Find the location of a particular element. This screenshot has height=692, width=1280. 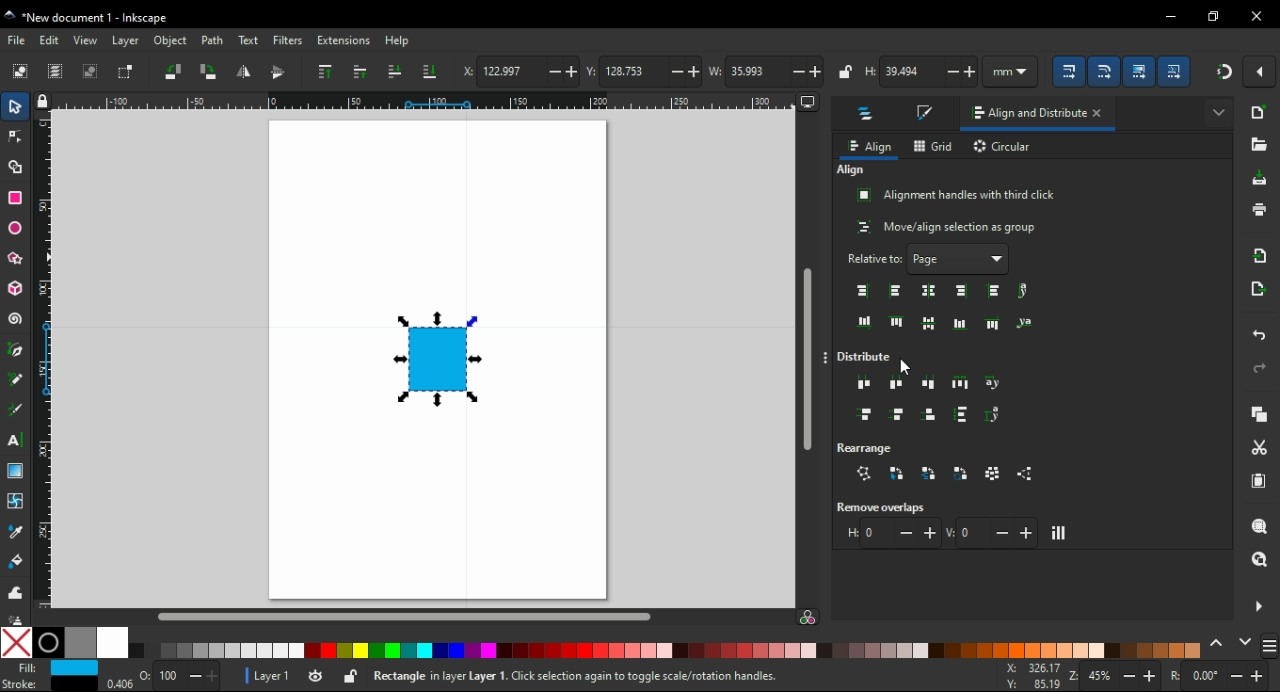

restore is located at coordinates (1214, 16).